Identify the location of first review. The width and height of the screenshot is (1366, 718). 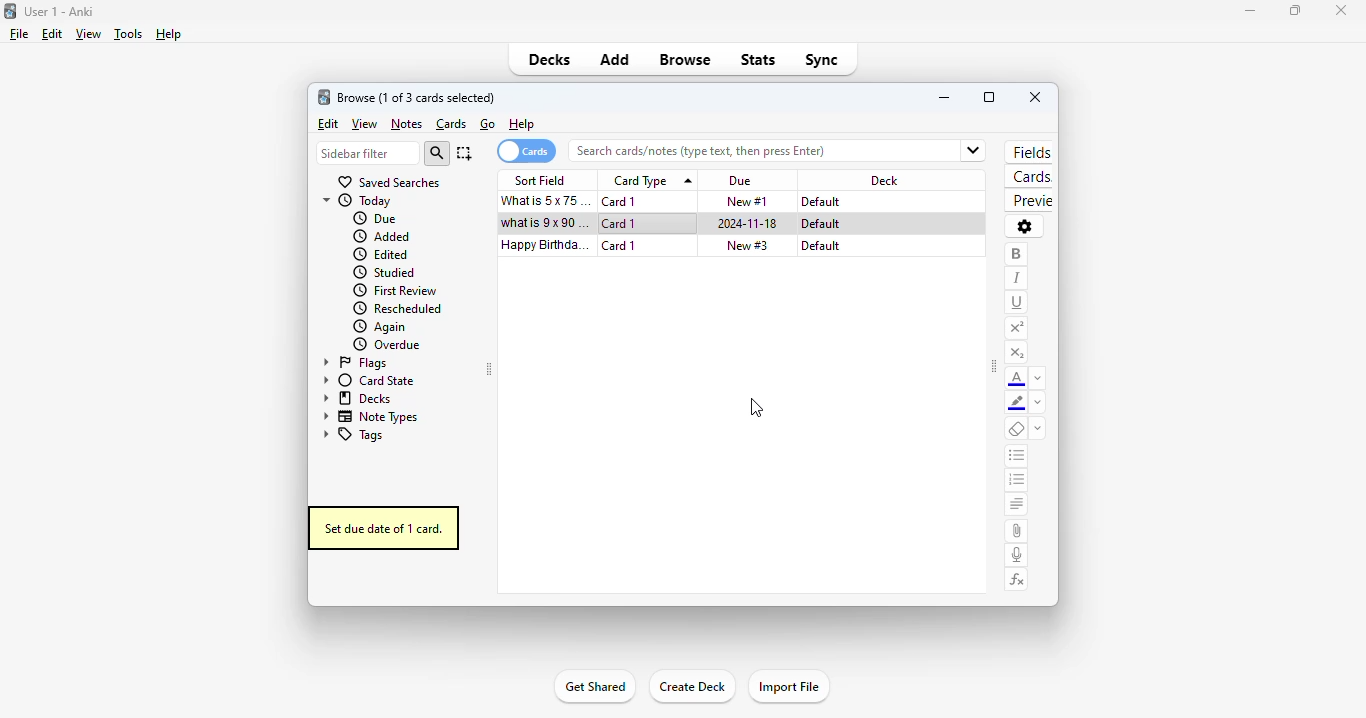
(394, 292).